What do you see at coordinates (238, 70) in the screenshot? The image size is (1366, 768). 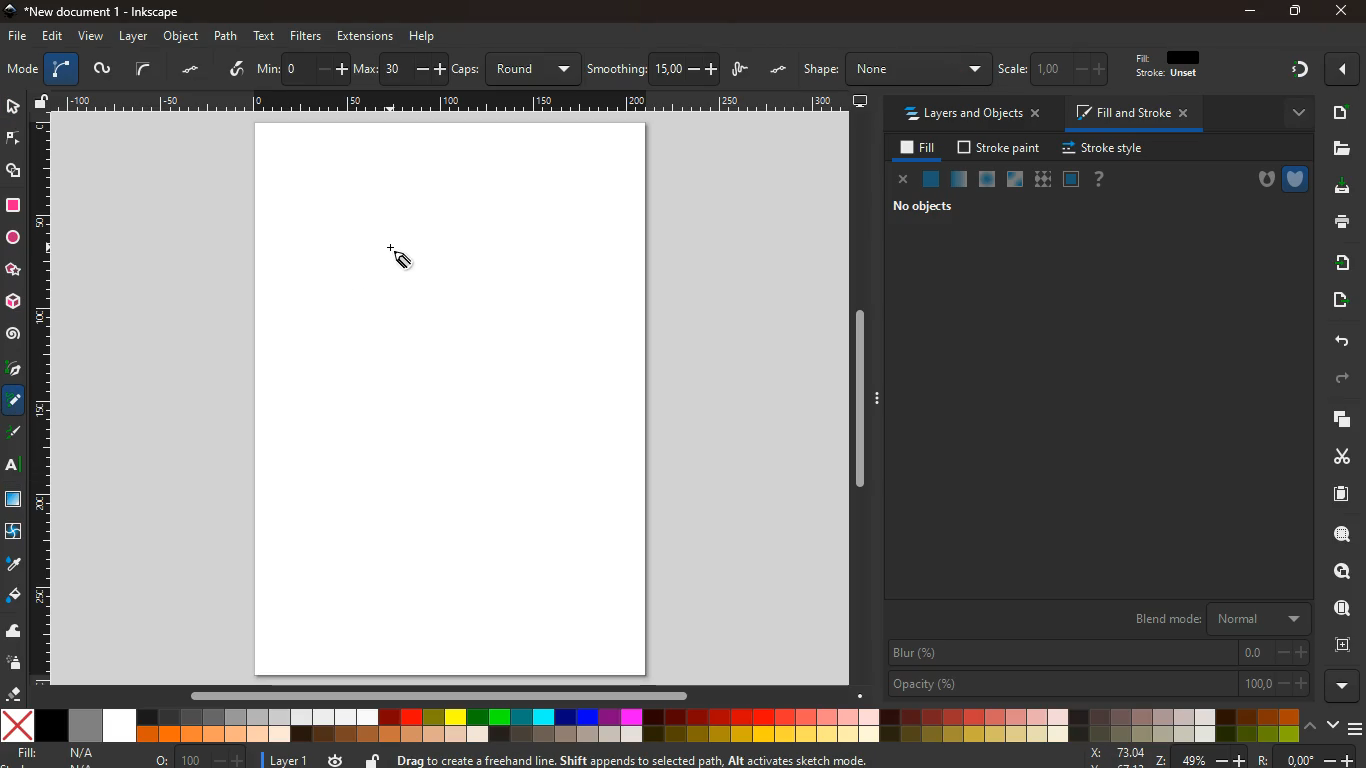 I see `draw` at bounding box center [238, 70].